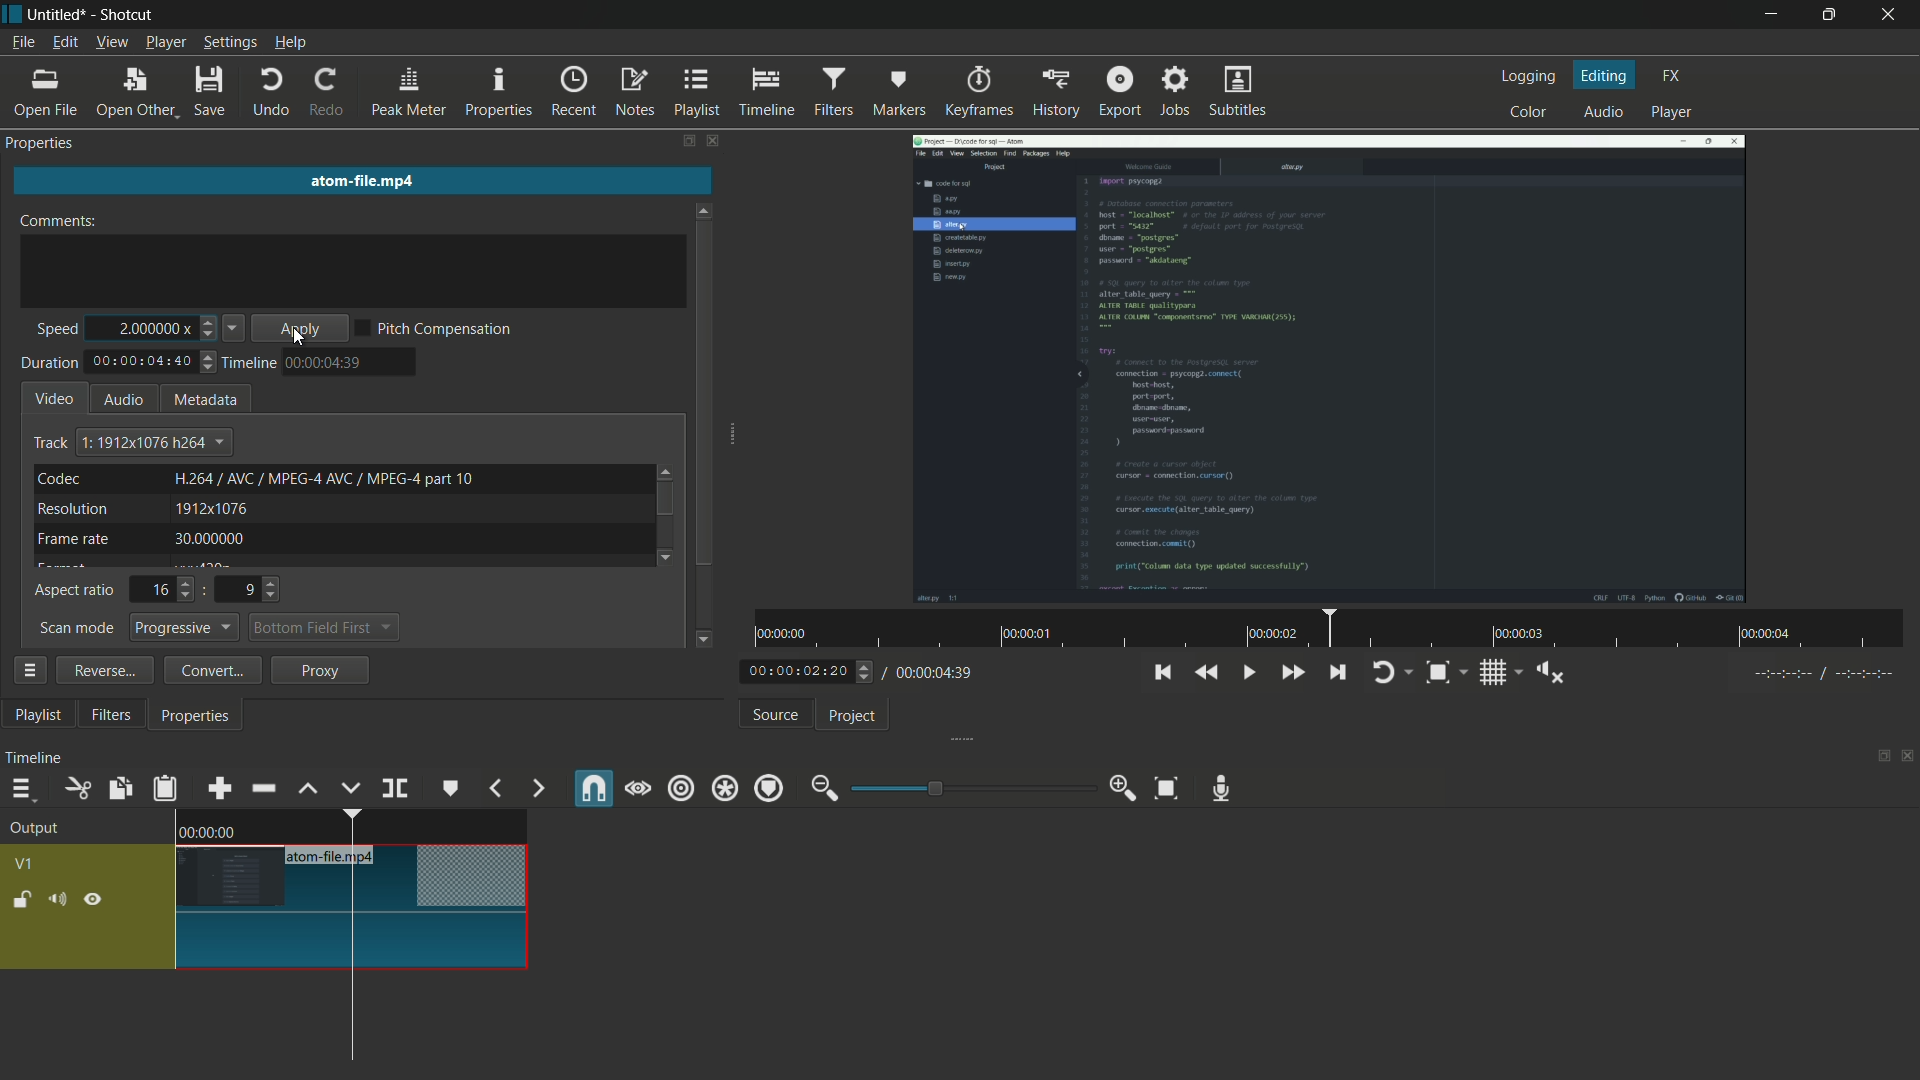  What do you see at coordinates (202, 399) in the screenshot?
I see `metadata` at bounding box center [202, 399].